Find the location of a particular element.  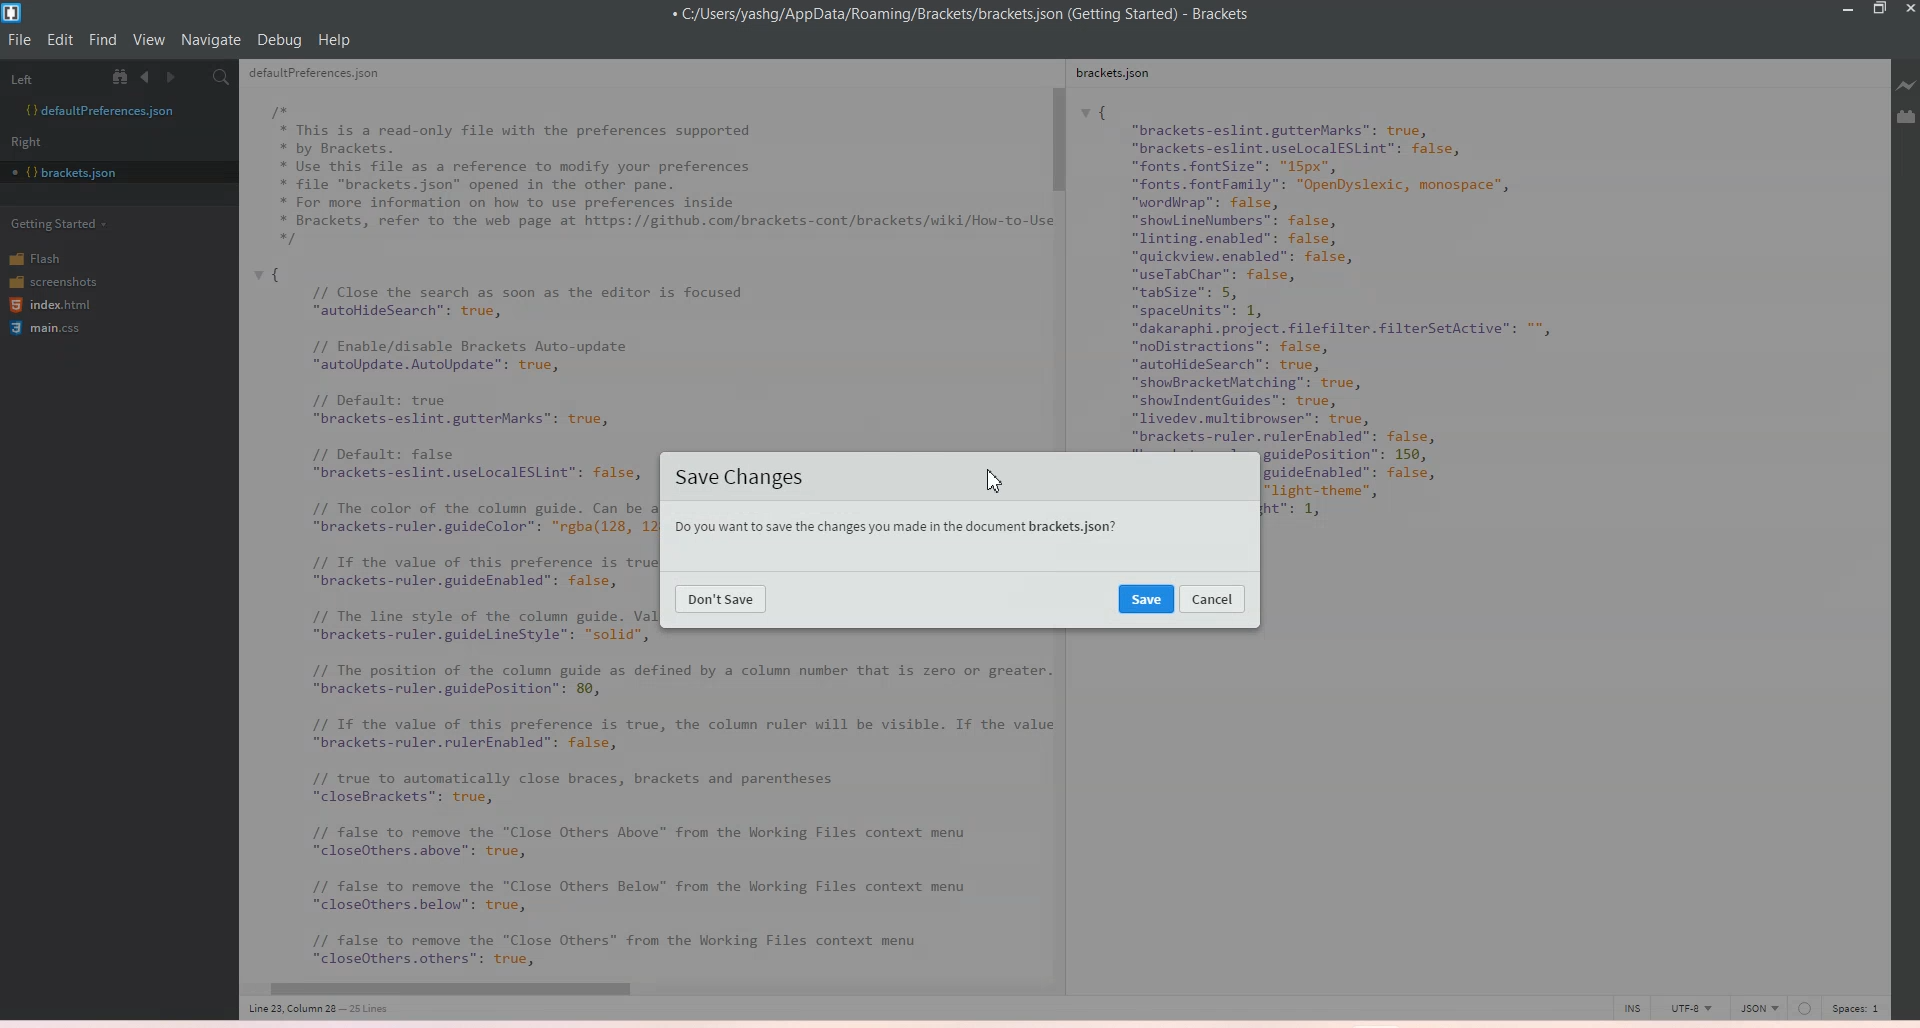

index.html is located at coordinates (53, 306).